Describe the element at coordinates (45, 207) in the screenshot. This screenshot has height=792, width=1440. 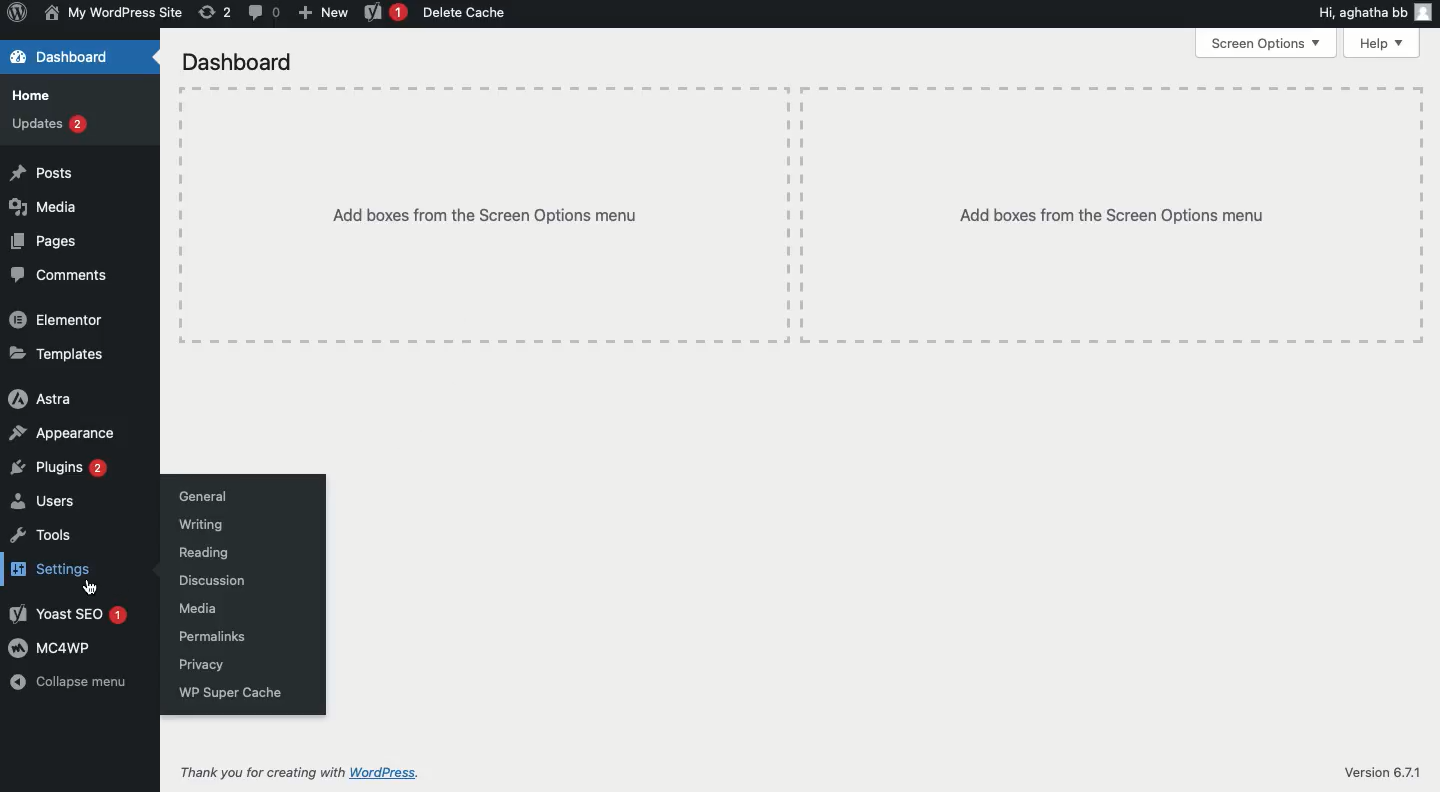
I see `Media` at that location.